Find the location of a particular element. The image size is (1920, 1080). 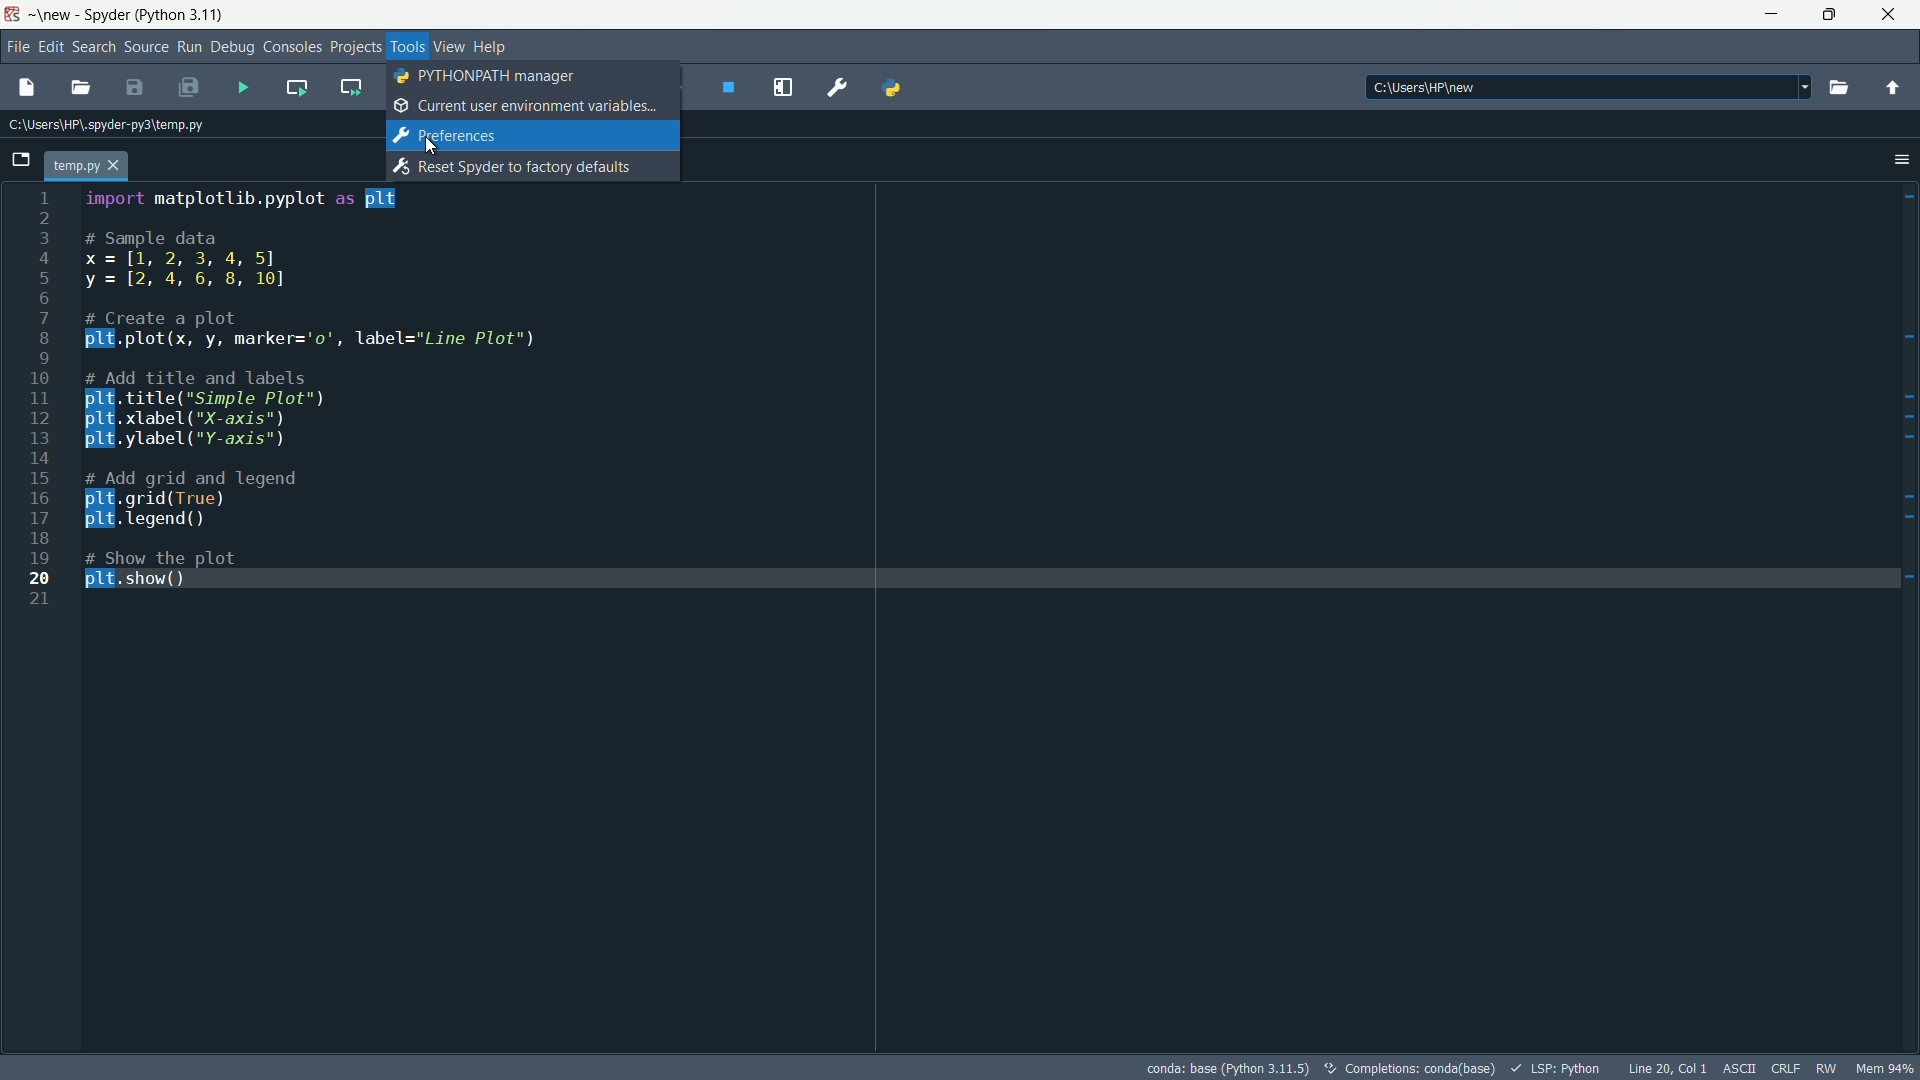

consoles is located at coordinates (292, 46).